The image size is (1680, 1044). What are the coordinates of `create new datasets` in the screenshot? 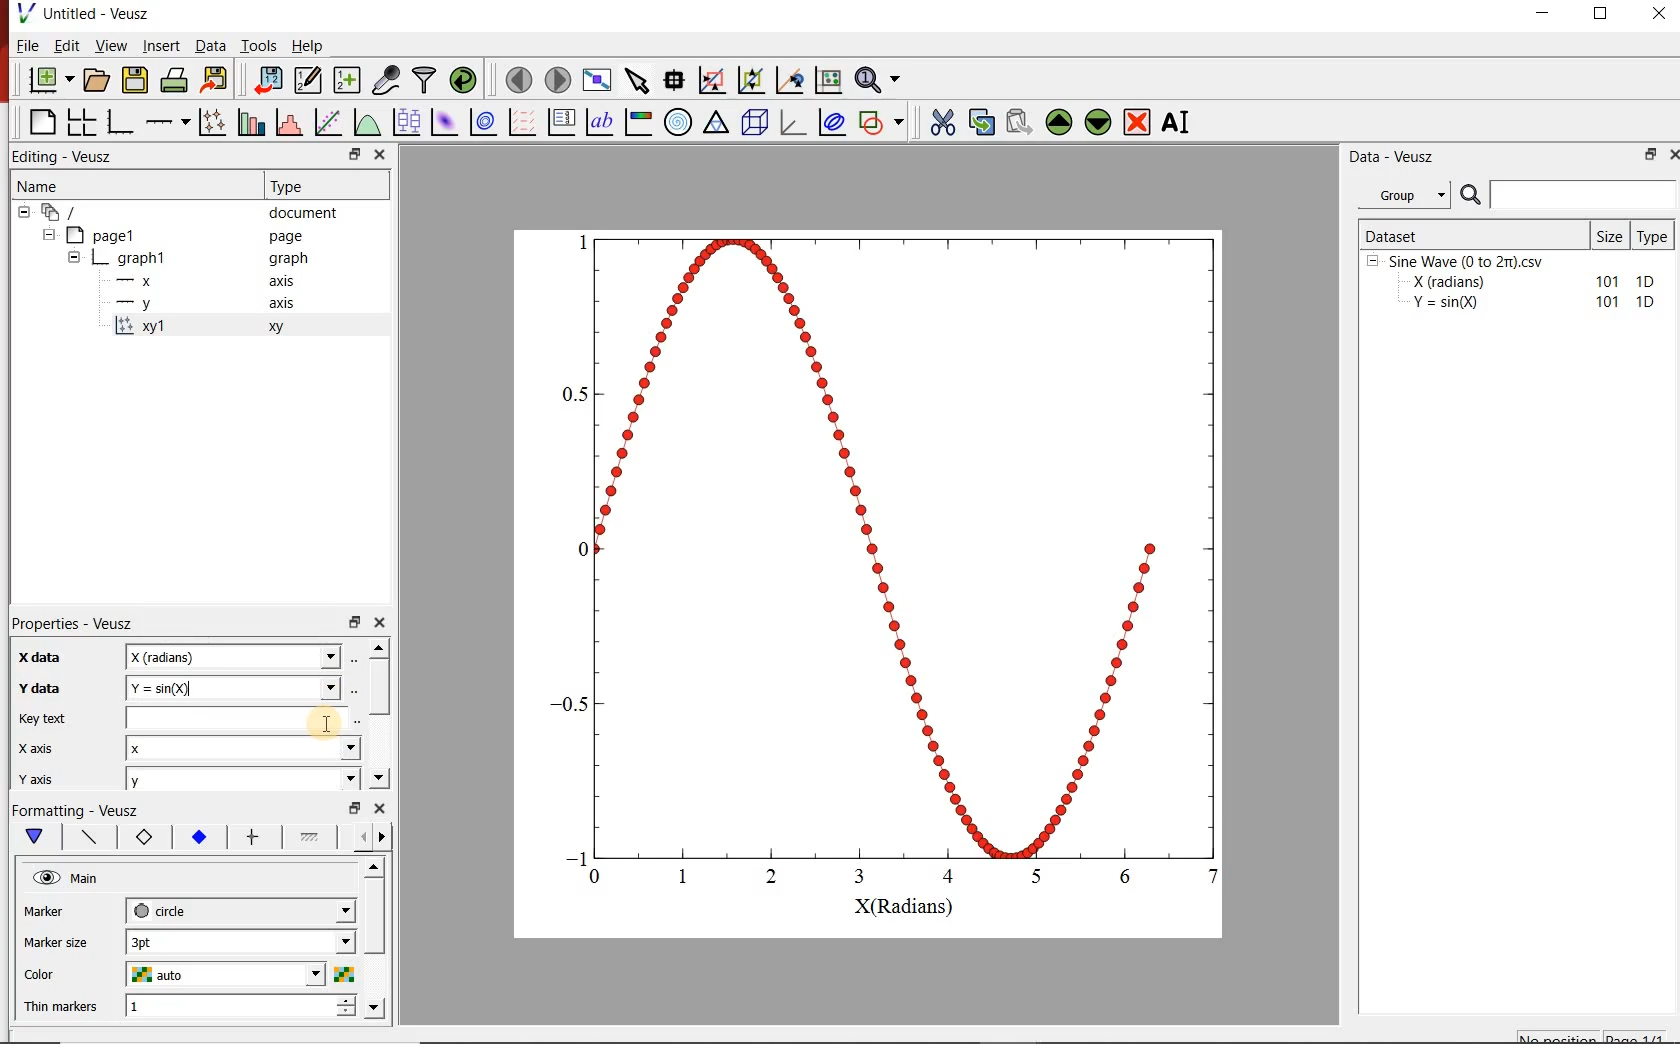 It's located at (348, 80).